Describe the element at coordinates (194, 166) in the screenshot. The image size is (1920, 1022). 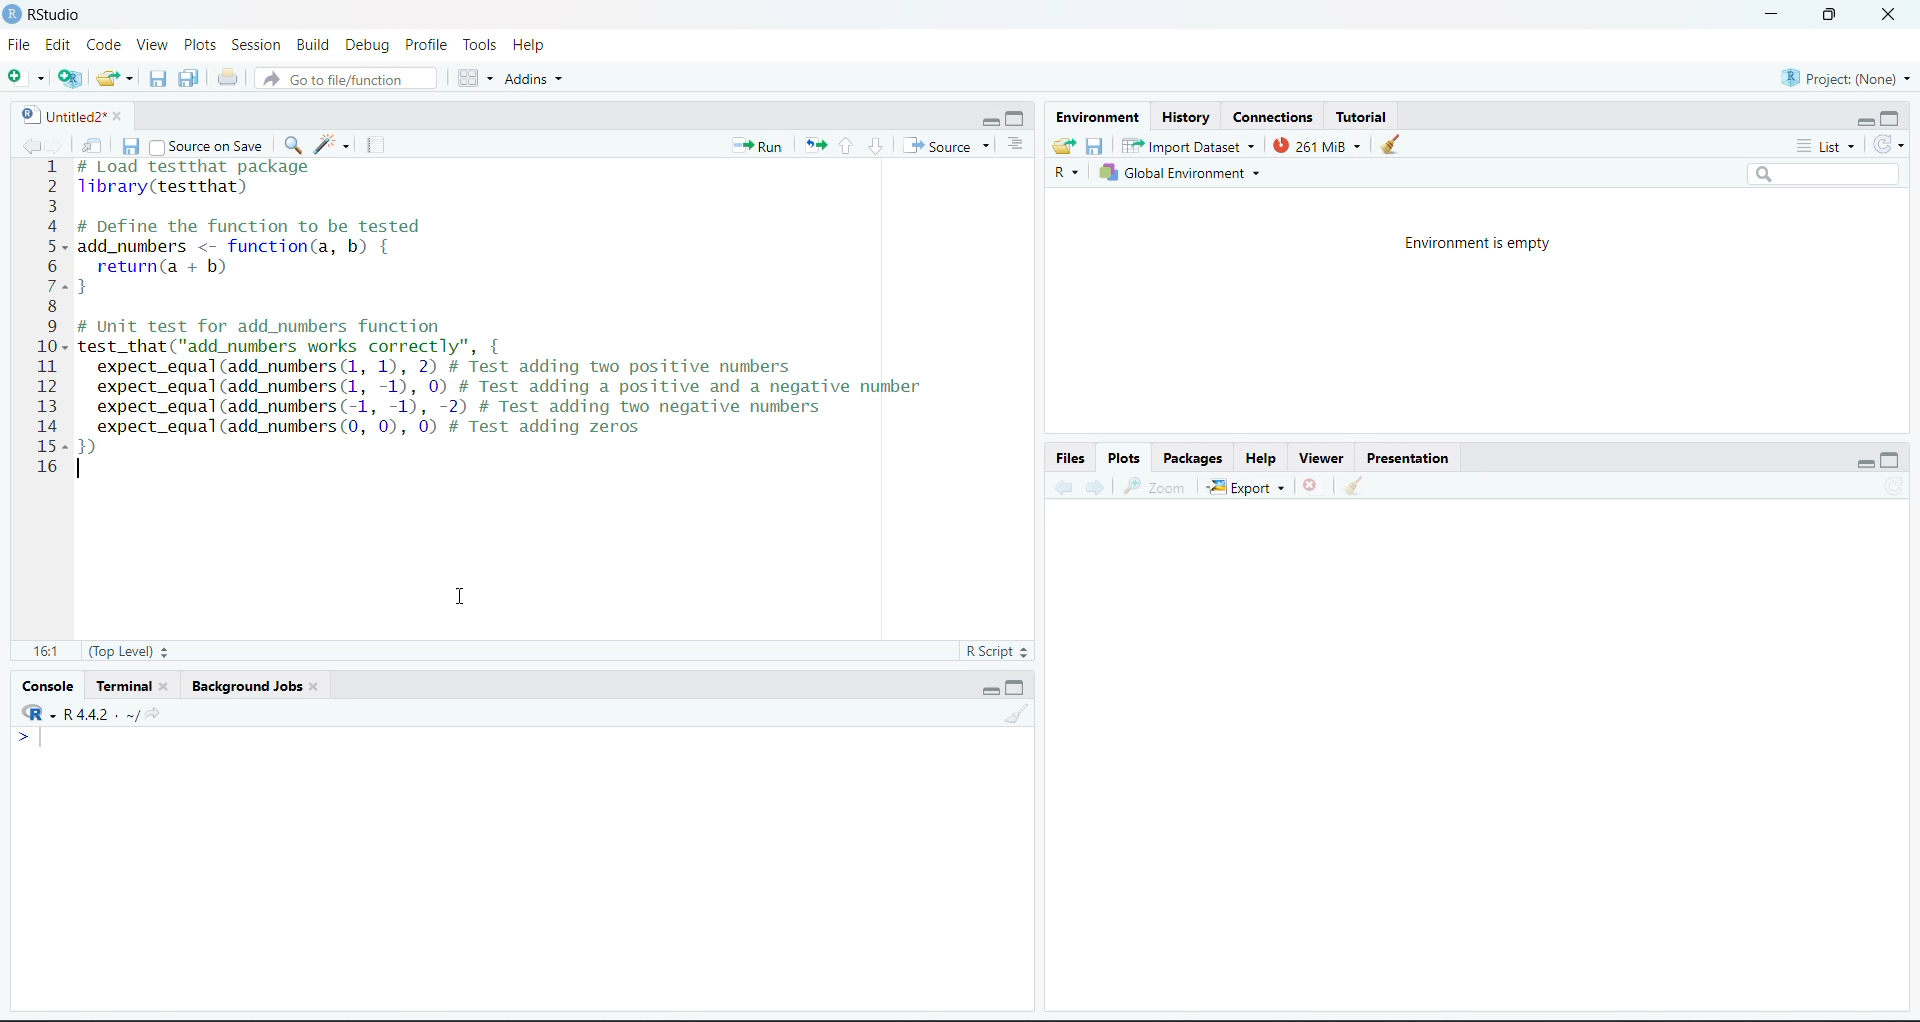
I see `# Load test that package` at that location.